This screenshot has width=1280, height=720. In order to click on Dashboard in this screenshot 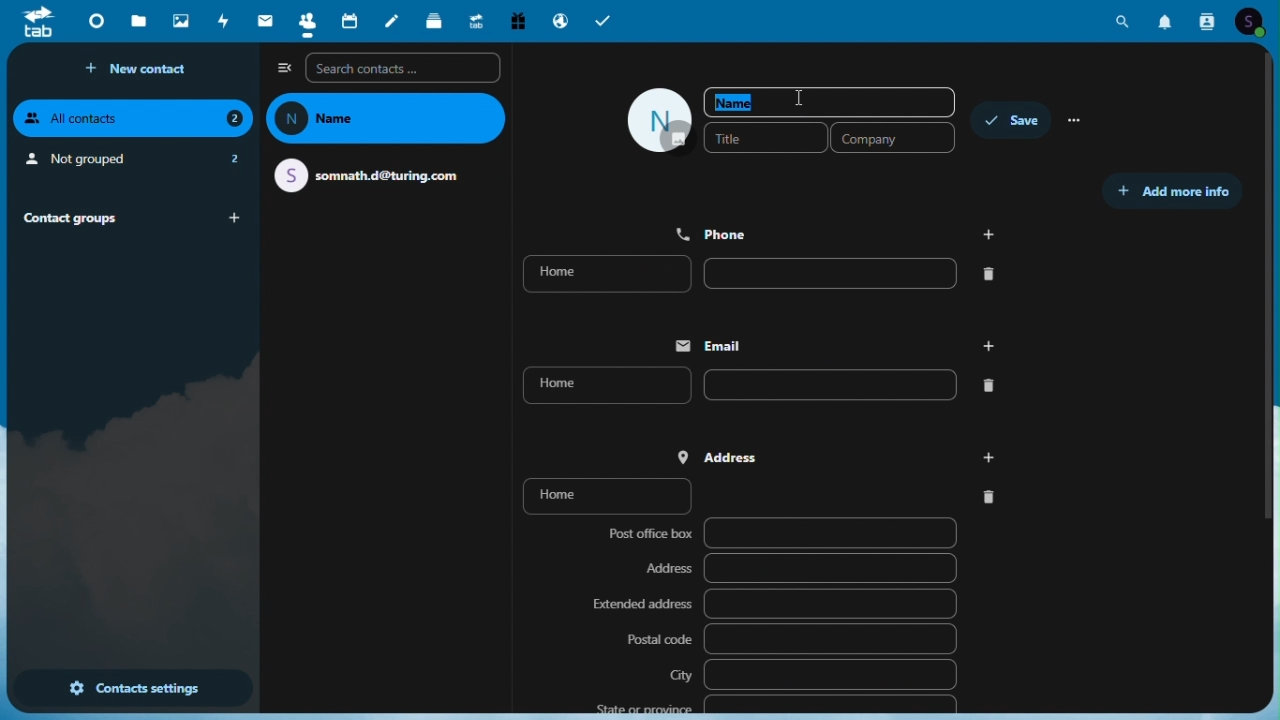, I will do `click(94, 22)`.